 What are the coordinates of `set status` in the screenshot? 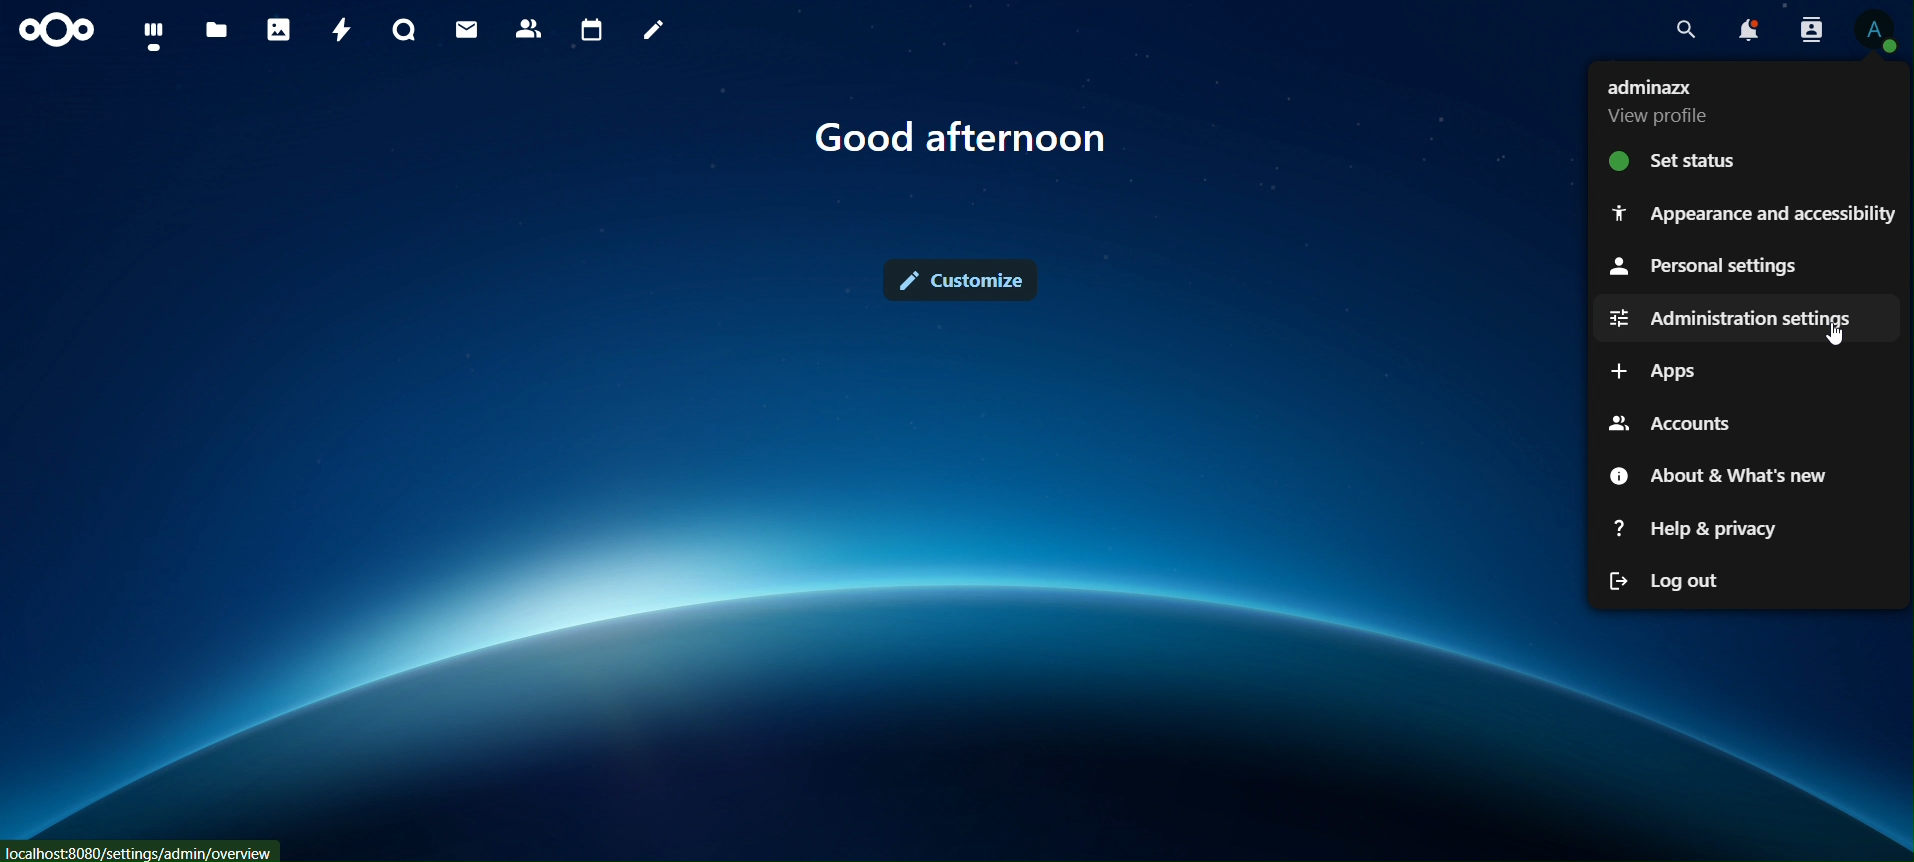 It's located at (1676, 159).